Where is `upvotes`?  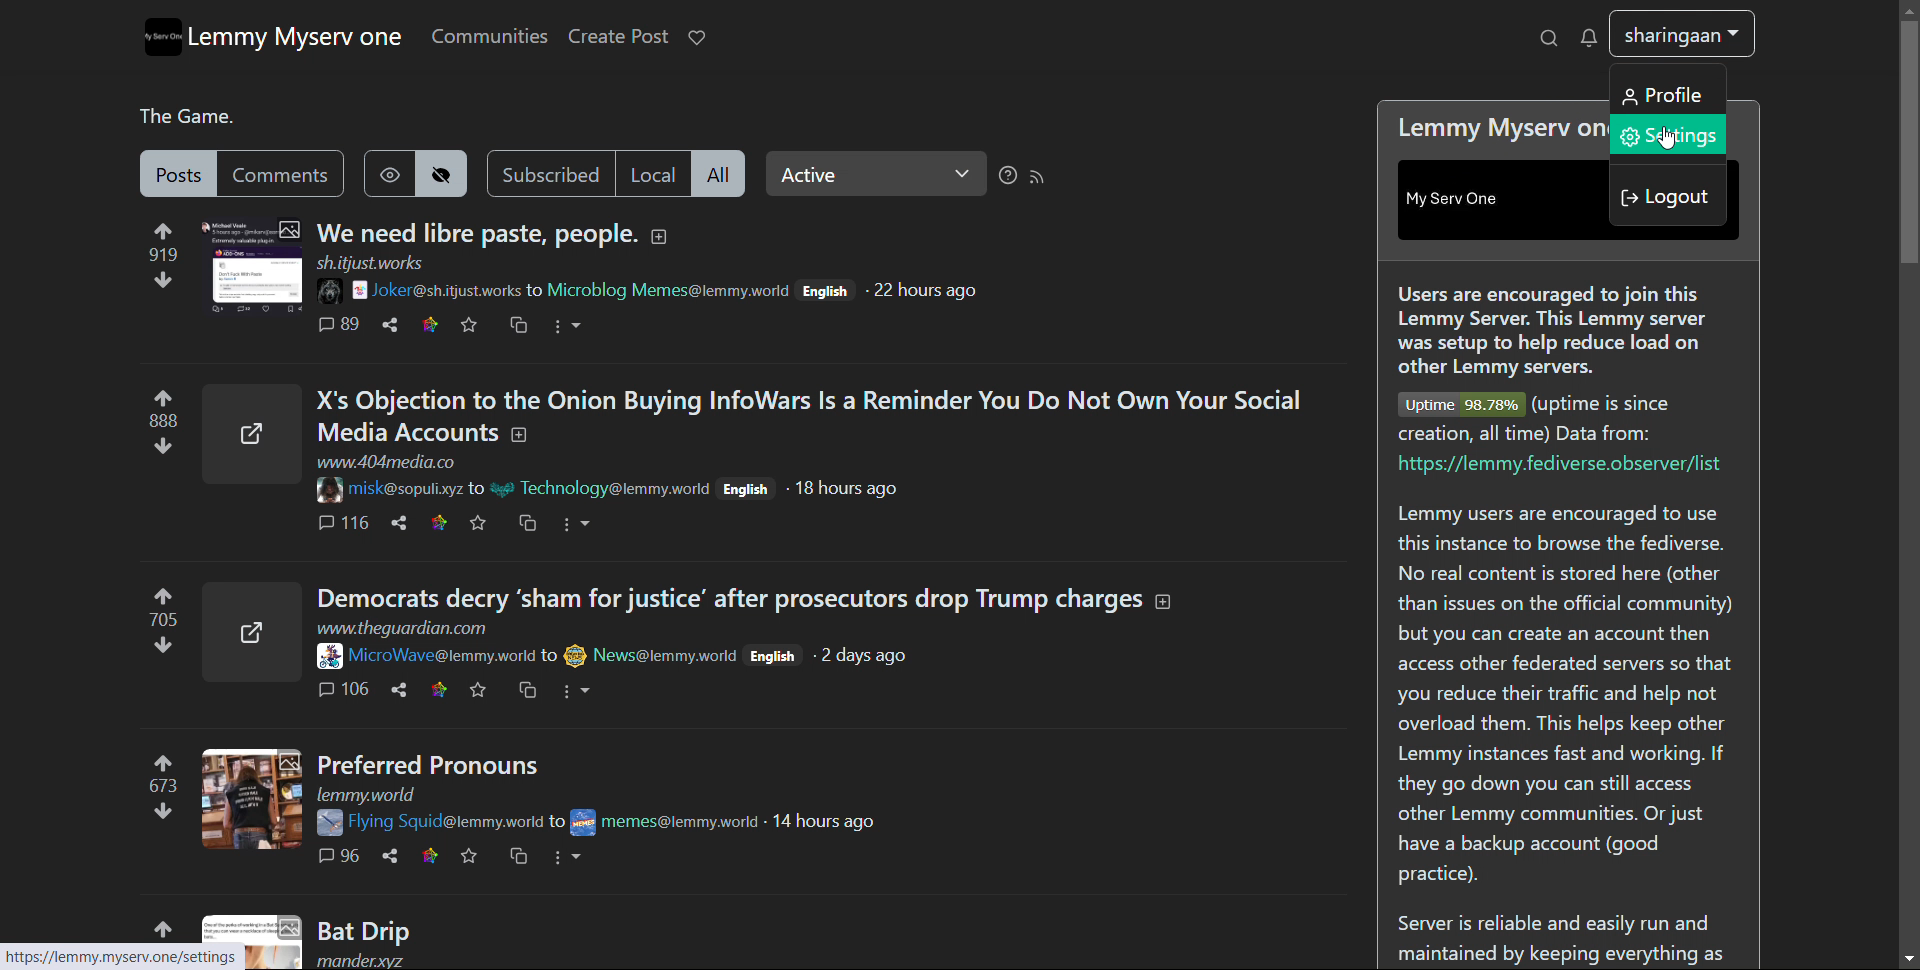 upvotes is located at coordinates (157, 932).